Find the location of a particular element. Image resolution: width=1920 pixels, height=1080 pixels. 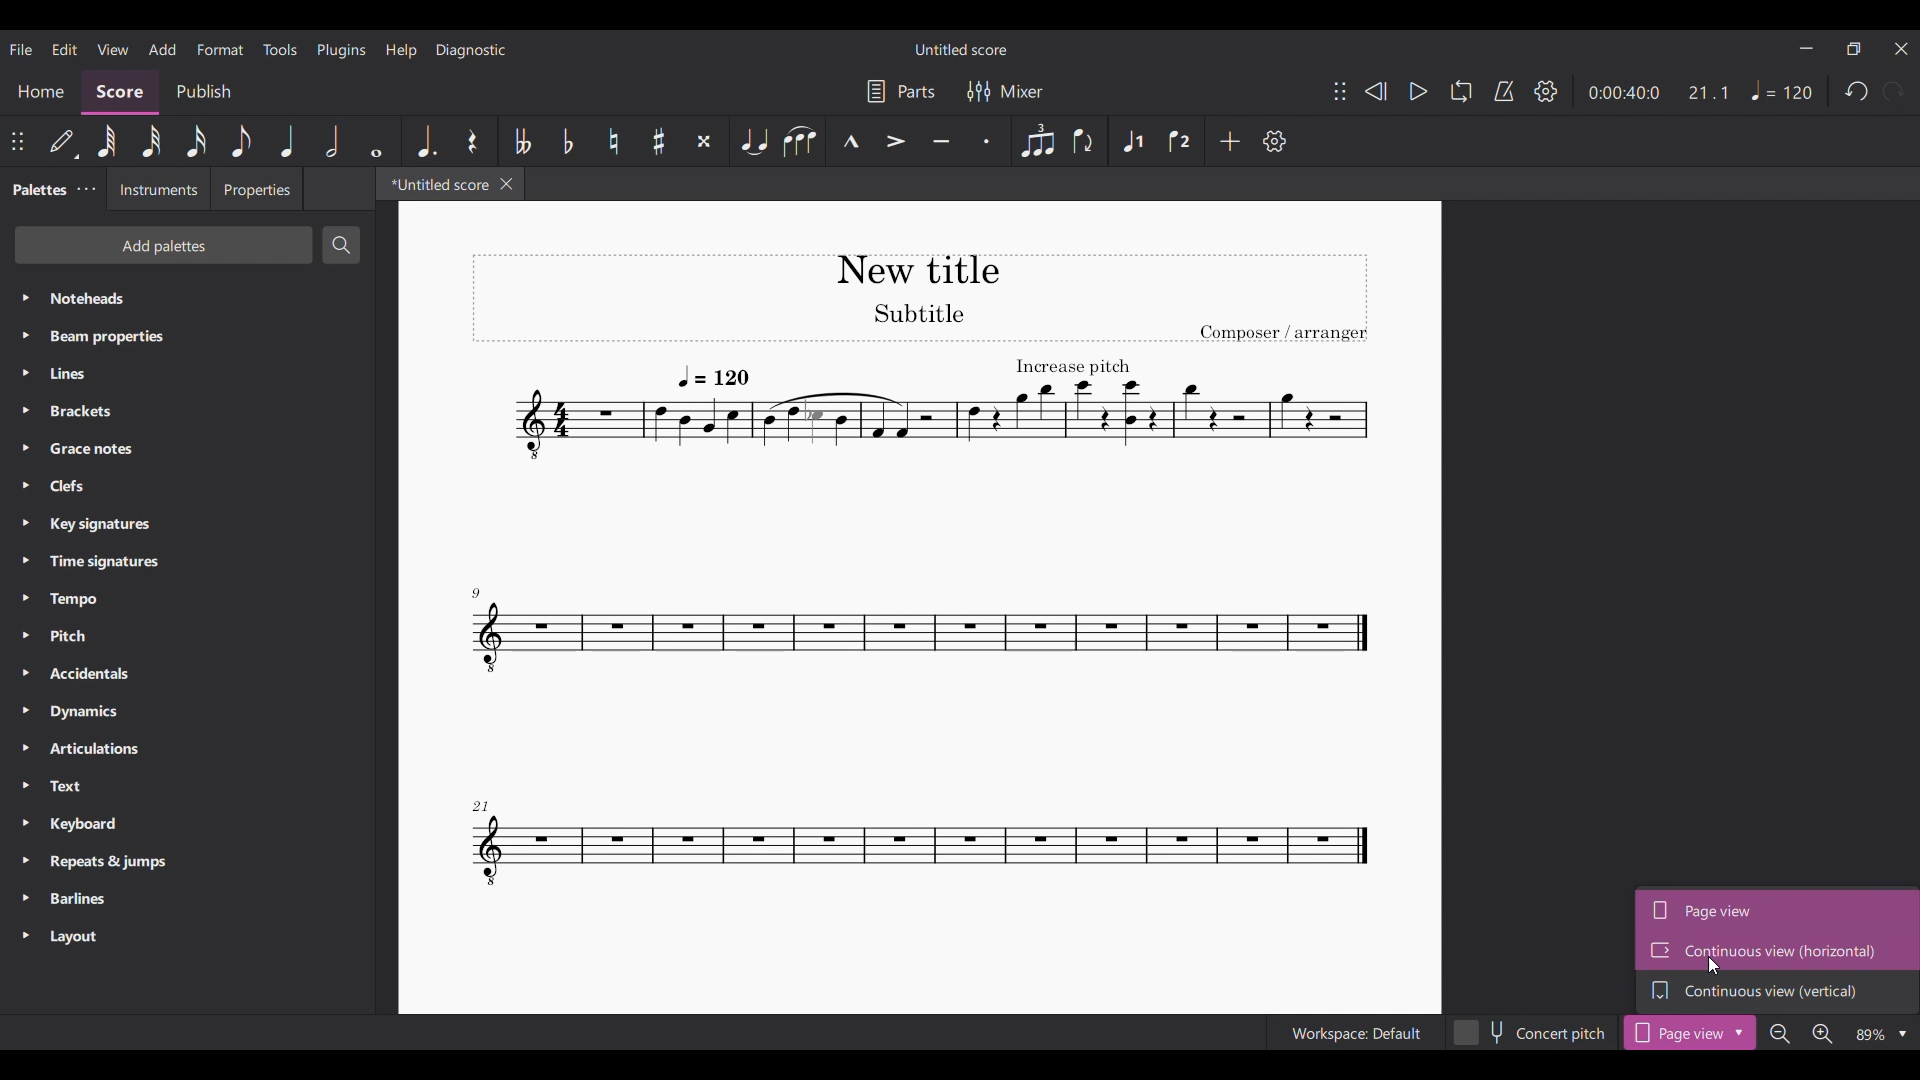

Rewind is located at coordinates (1376, 91).